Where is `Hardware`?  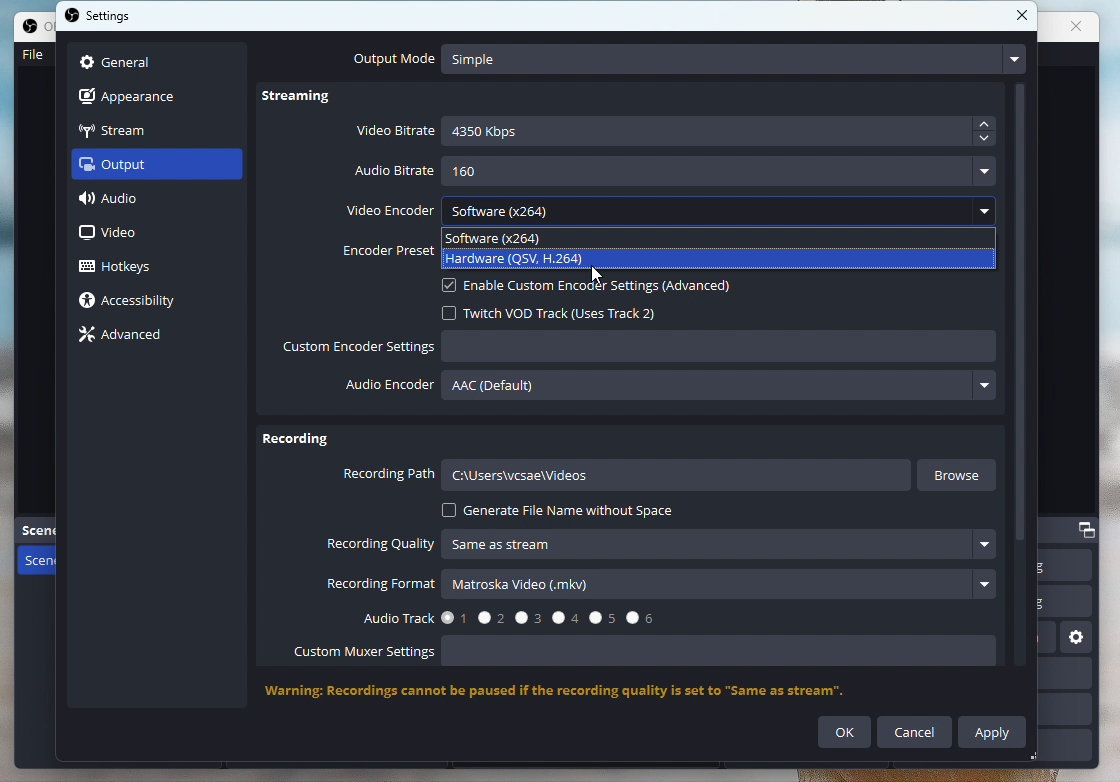 Hardware is located at coordinates (517, 257).